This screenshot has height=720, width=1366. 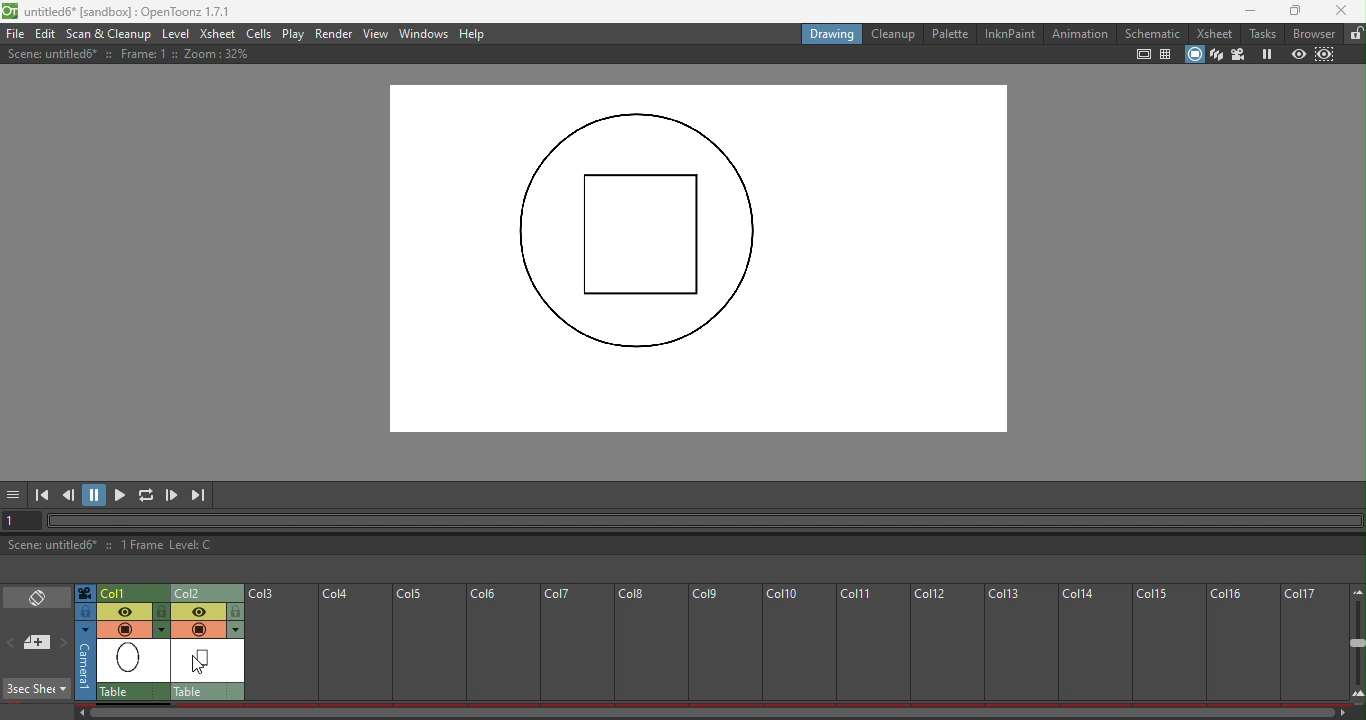 What do you see at coordinates (1356, 694) in the screenshot?
I see `Zoom In` at bounding box center [1356, 694].